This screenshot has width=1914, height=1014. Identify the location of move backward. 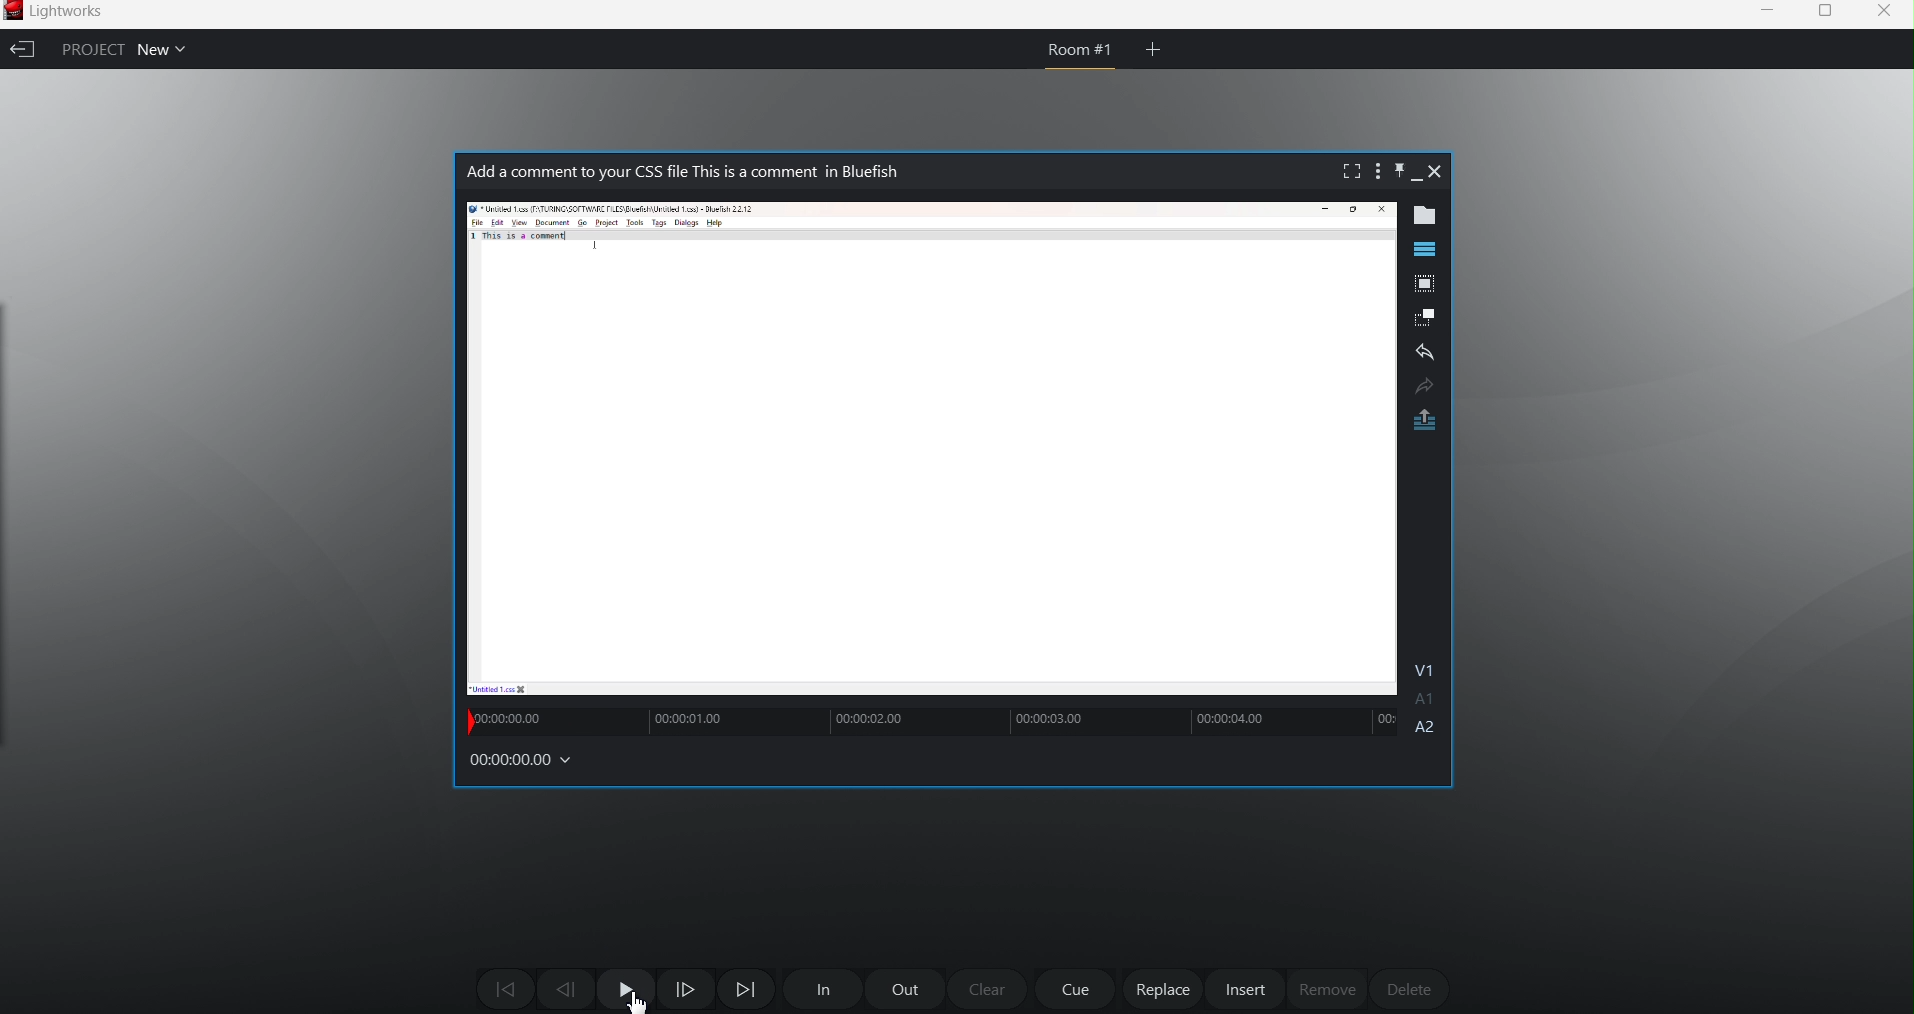
(505, 988).